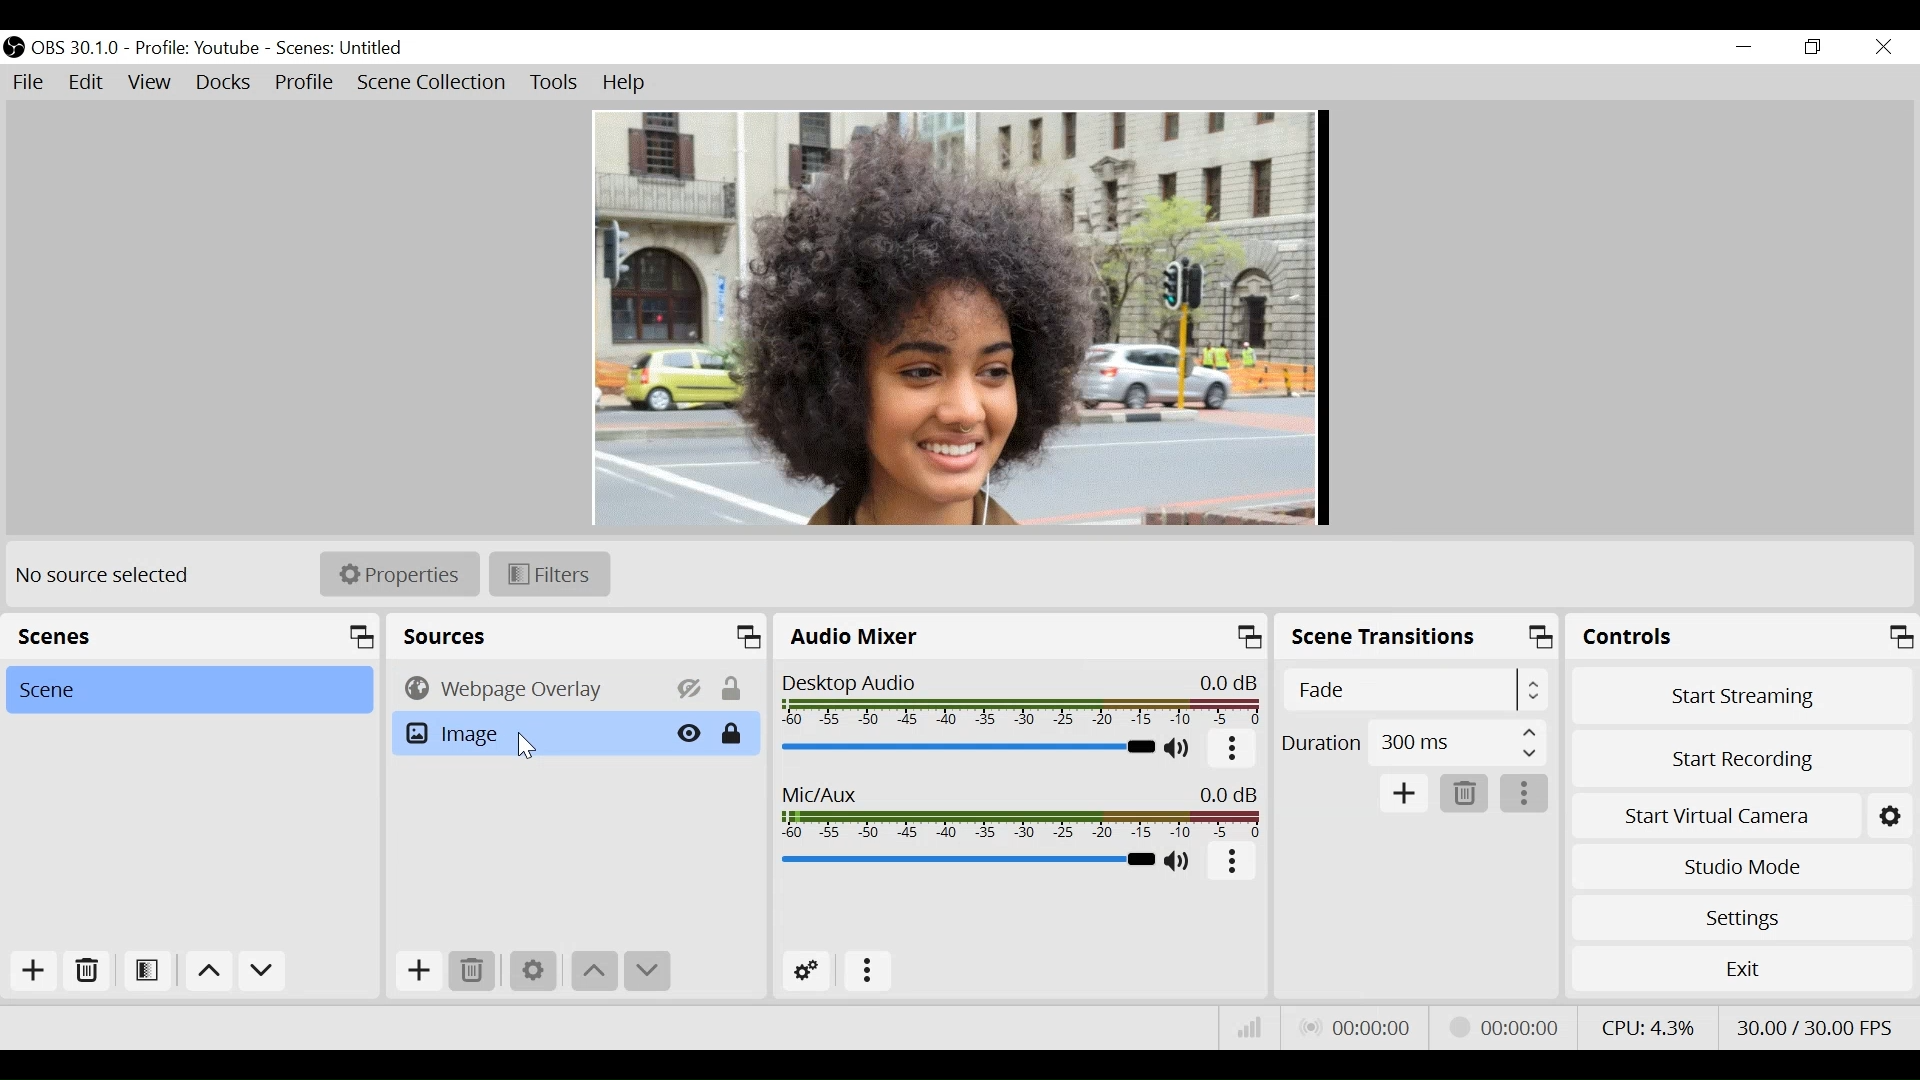 Image resolution: width=1920 pixels, height=1080 pixels. Describe the element at coordinates (13, 47) in the screenshot. I see `OBS Studio Desktop Icon` at that location.